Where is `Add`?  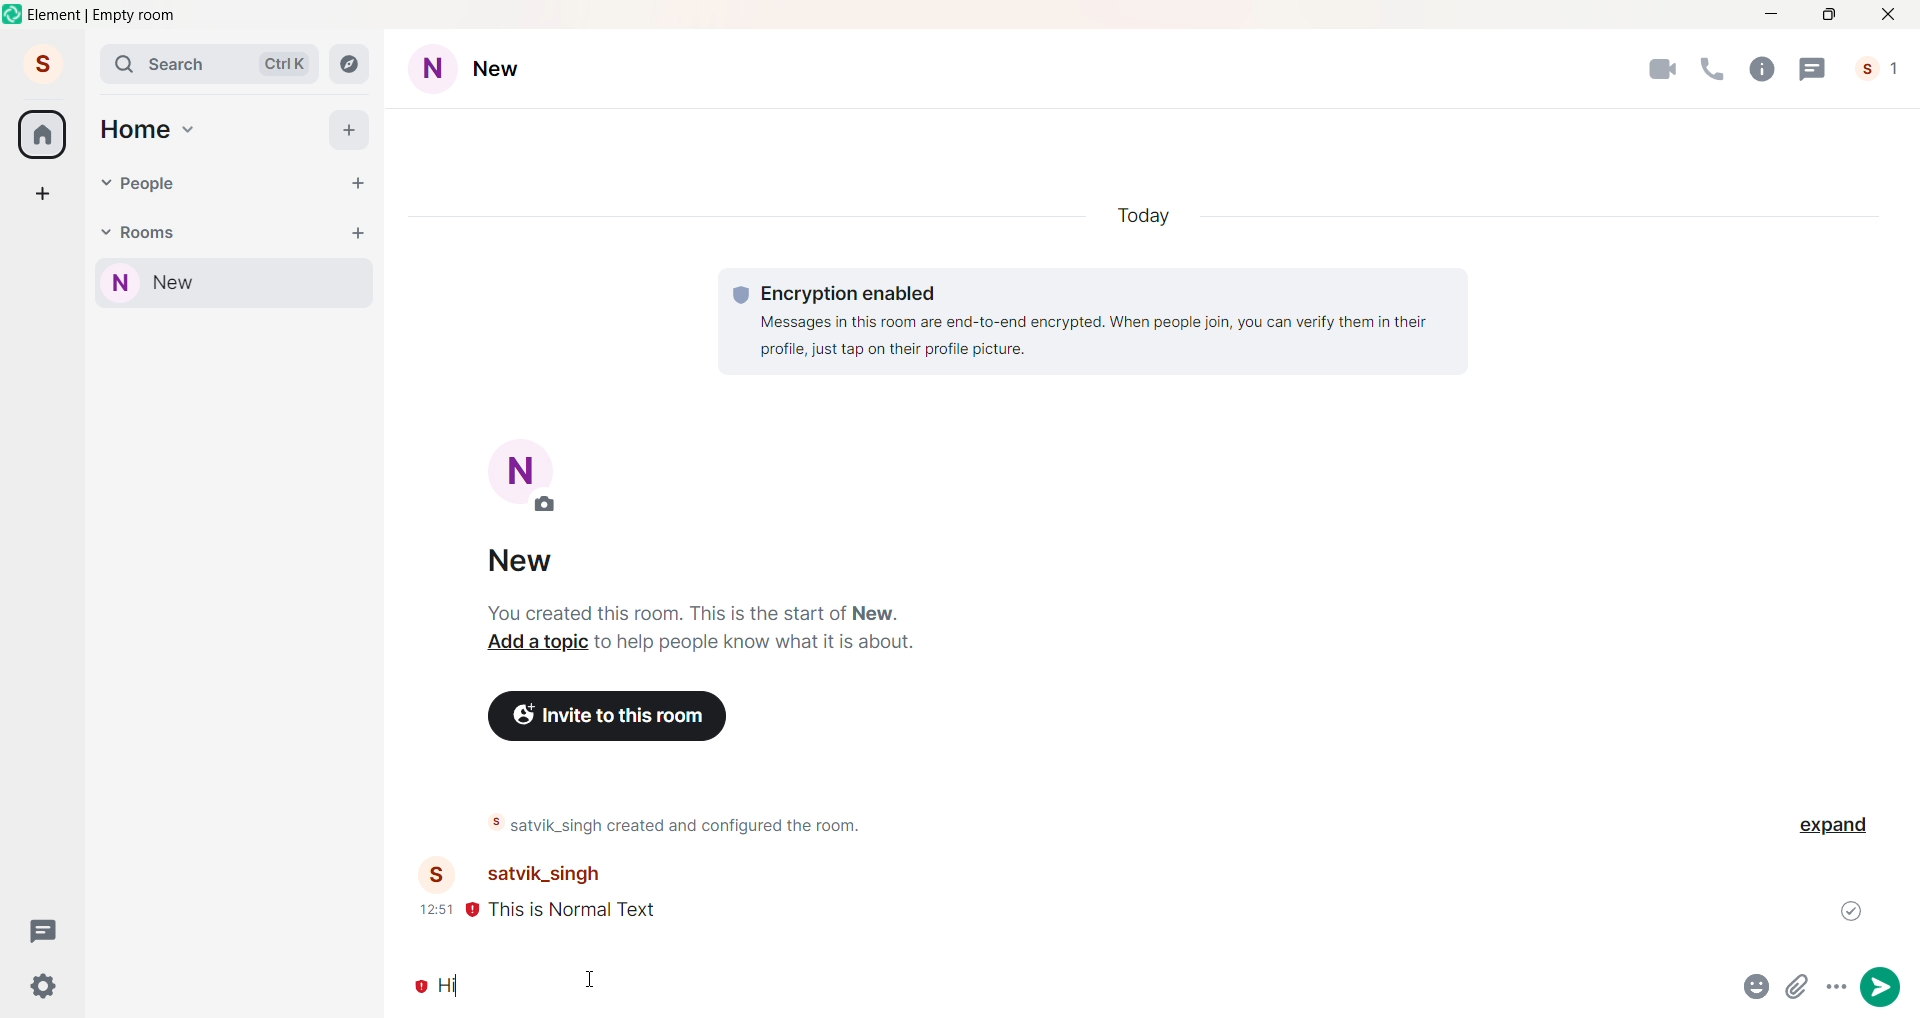
Add is located at coordinates (350, 129).